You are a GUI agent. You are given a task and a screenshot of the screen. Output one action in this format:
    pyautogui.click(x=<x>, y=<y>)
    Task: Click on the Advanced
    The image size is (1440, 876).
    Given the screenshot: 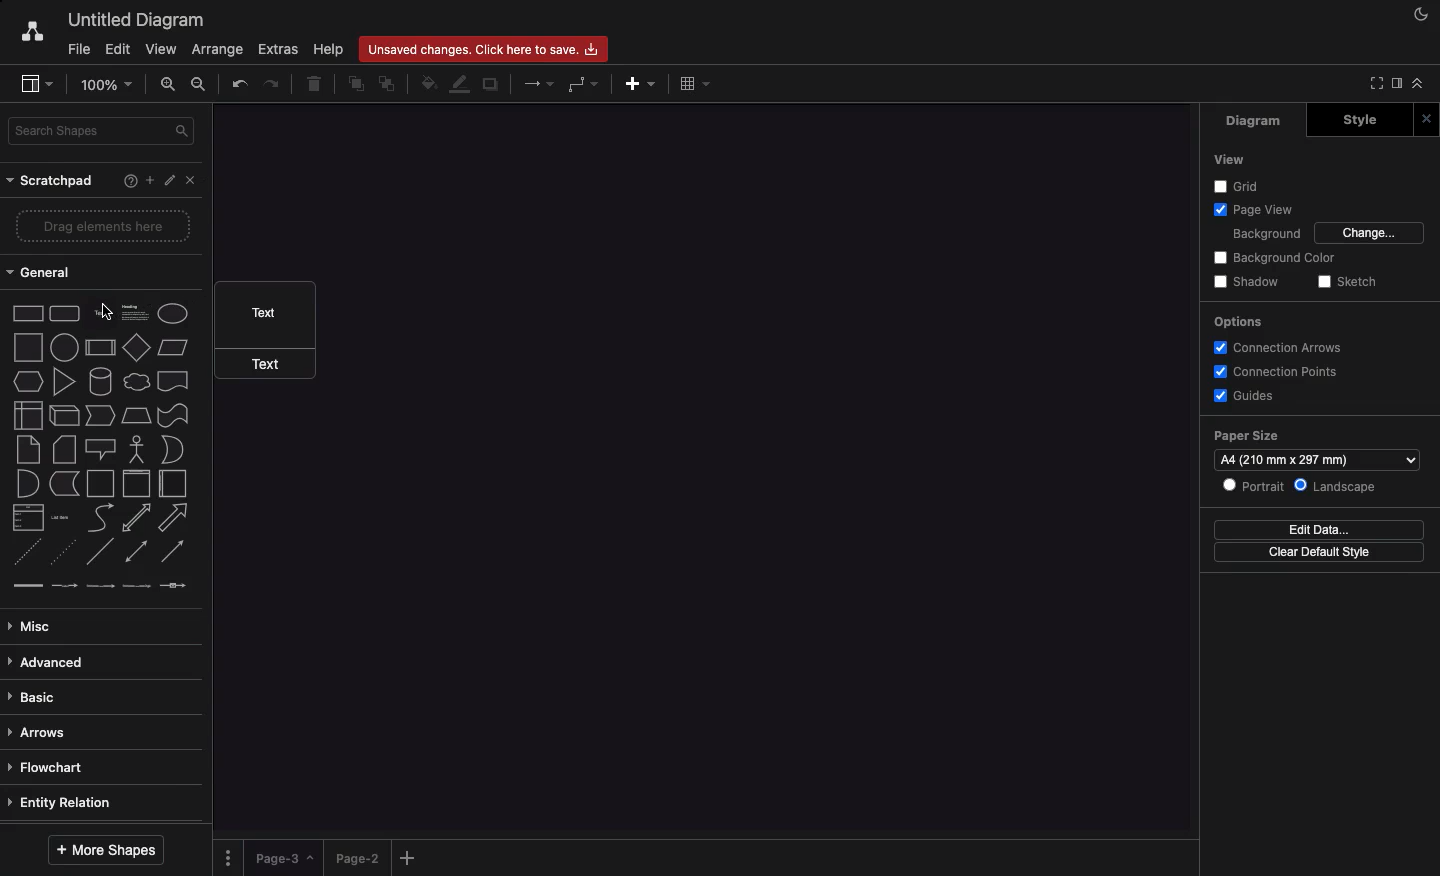 What is the action you would take?
    pyautogui.click(x=50, y=664)
    